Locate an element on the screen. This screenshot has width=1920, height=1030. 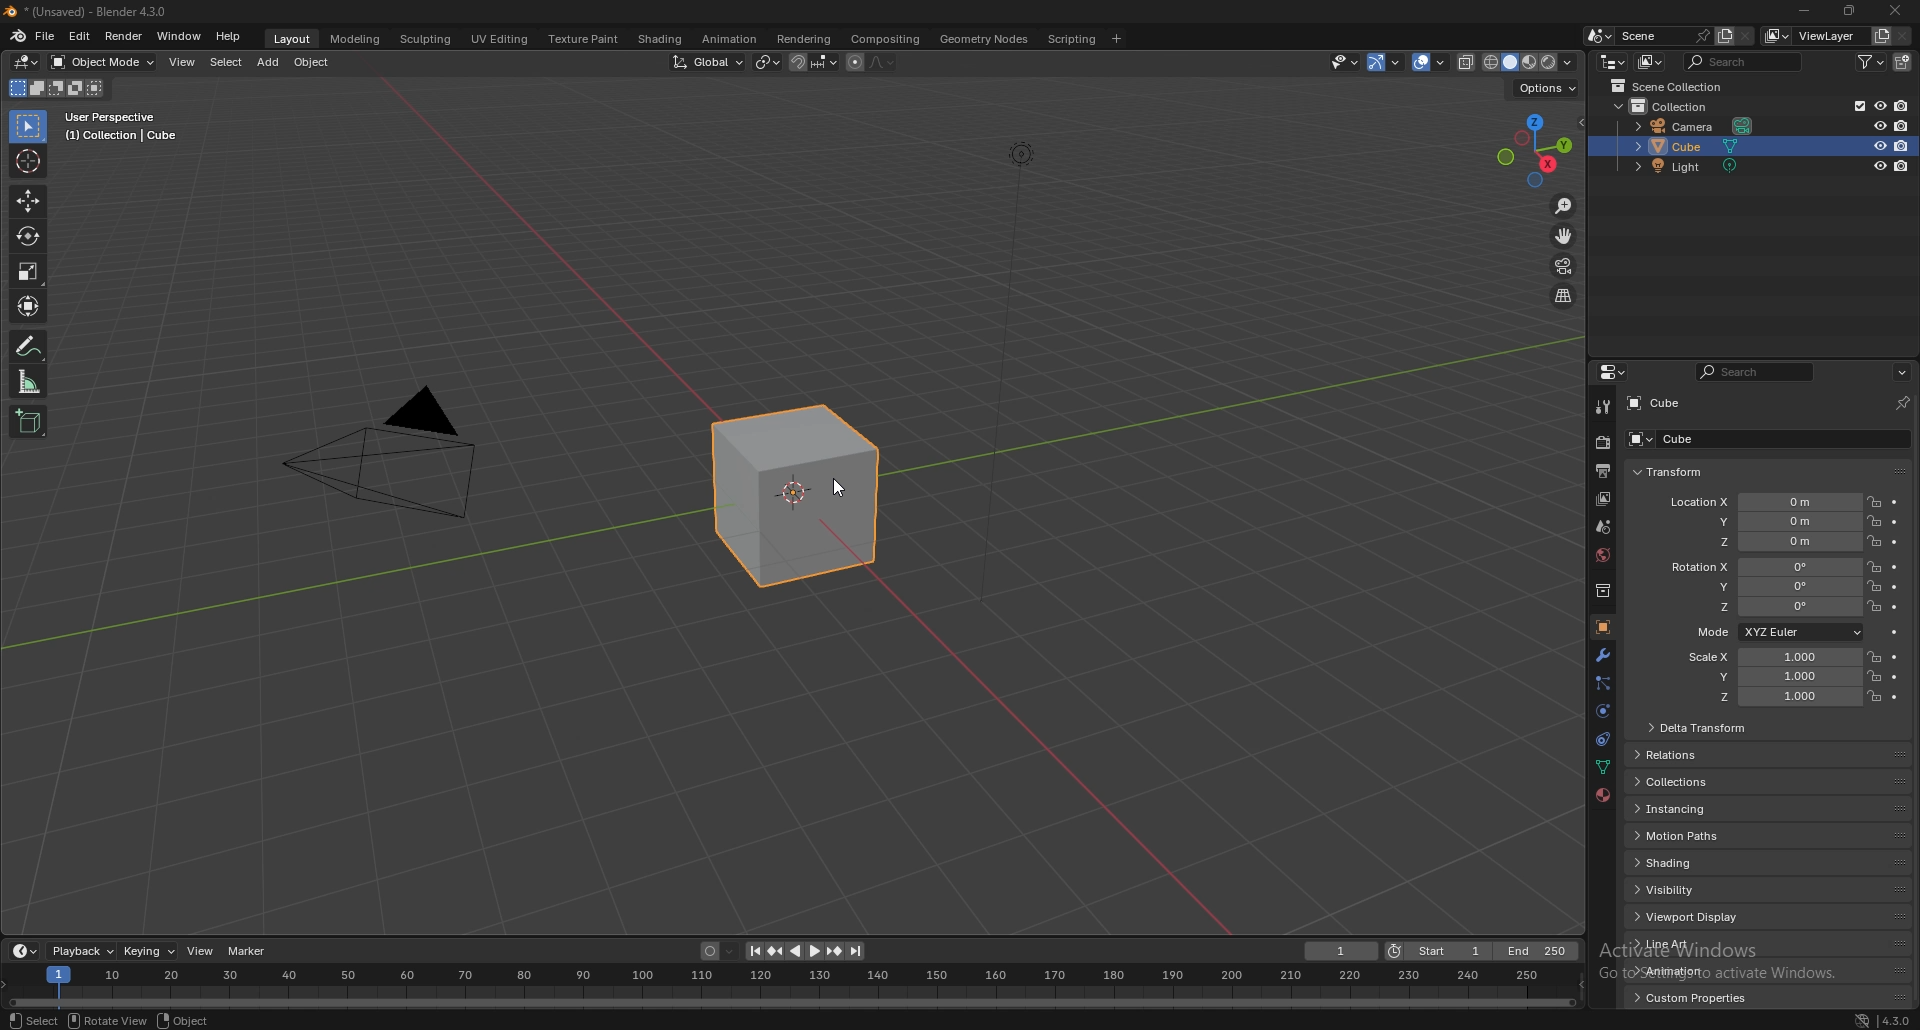
animation is located at coordinates (731, 39).